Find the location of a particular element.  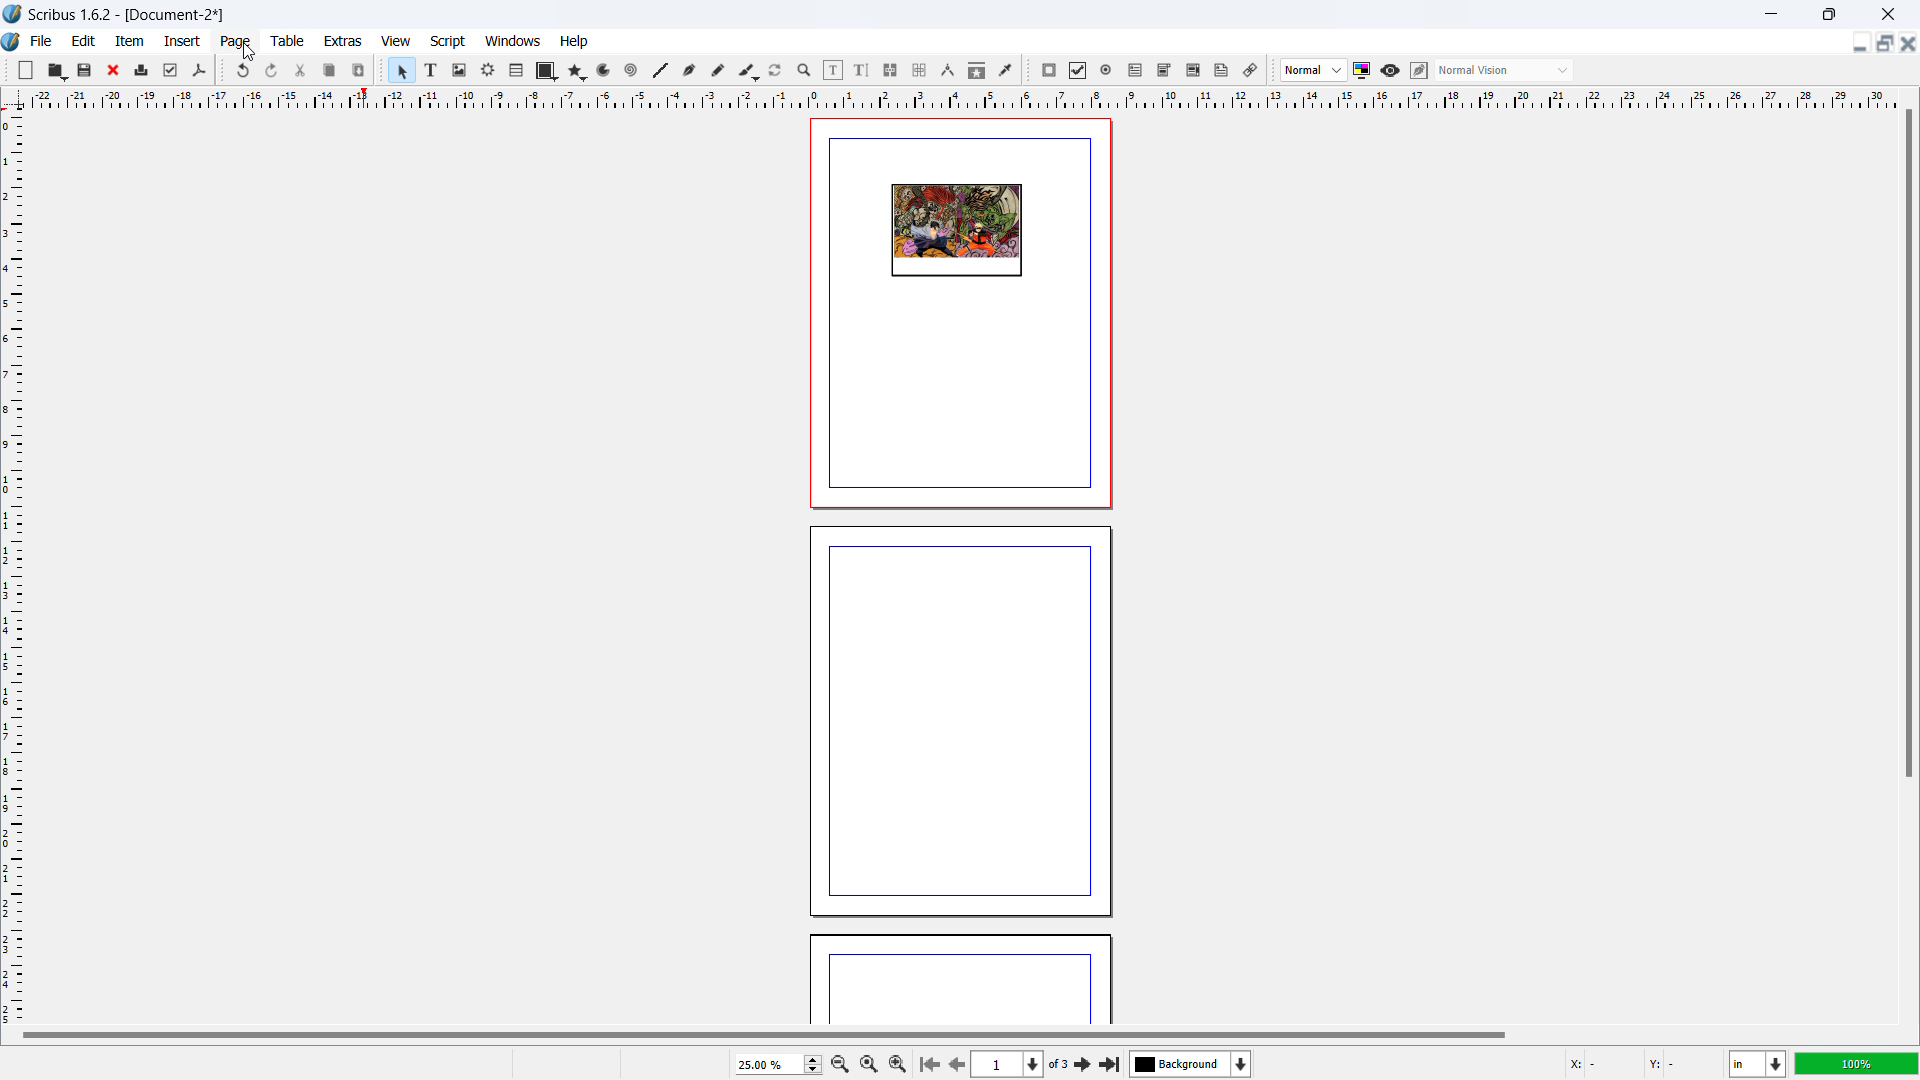

cursor coordinate is located at coordinates (1639, 1061).